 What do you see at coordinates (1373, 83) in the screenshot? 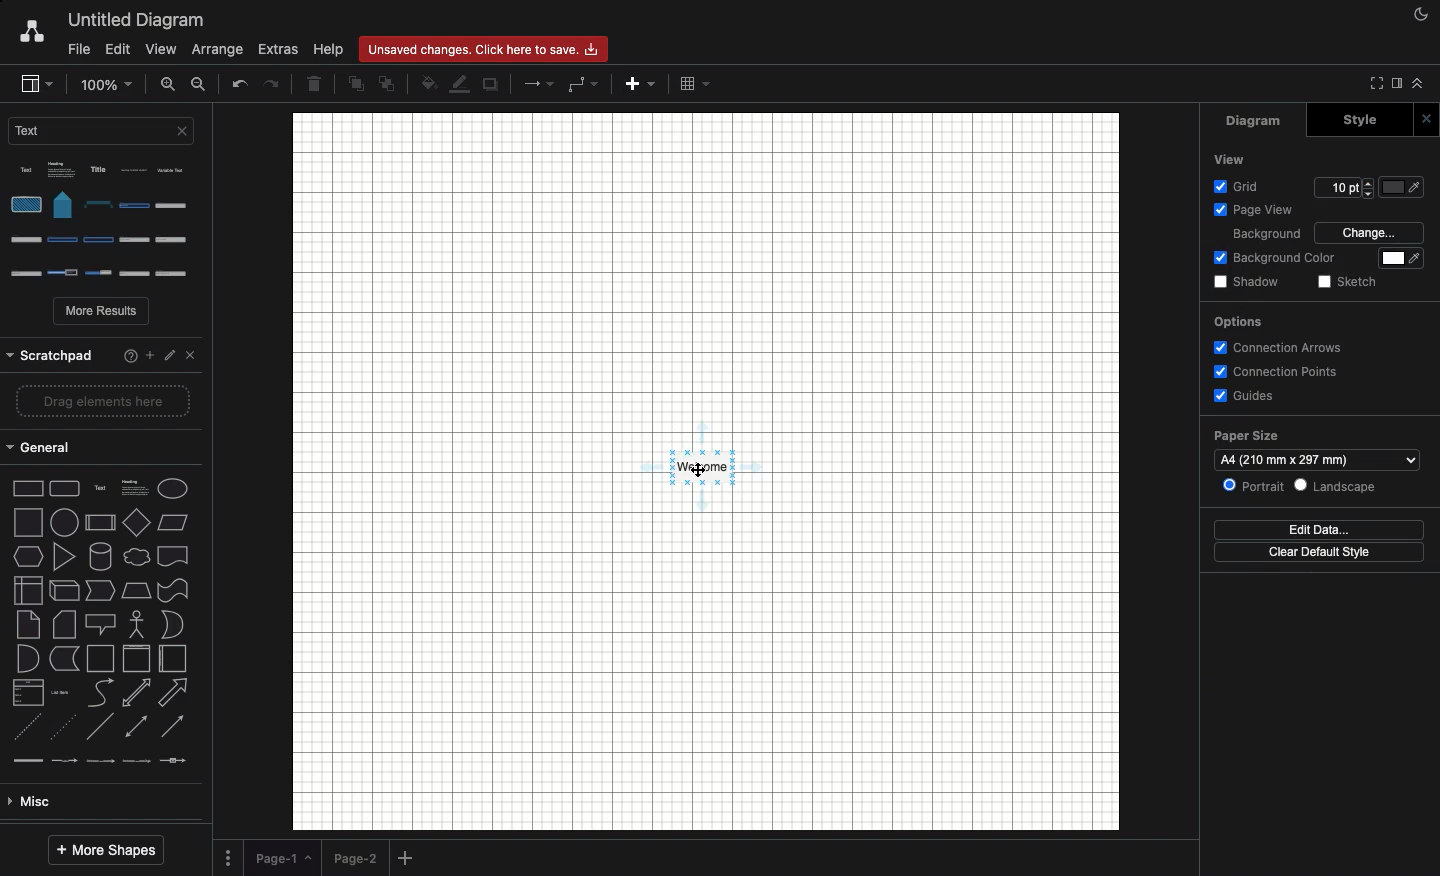
I see `Fullscreen` at bounding box center [1373, 83].